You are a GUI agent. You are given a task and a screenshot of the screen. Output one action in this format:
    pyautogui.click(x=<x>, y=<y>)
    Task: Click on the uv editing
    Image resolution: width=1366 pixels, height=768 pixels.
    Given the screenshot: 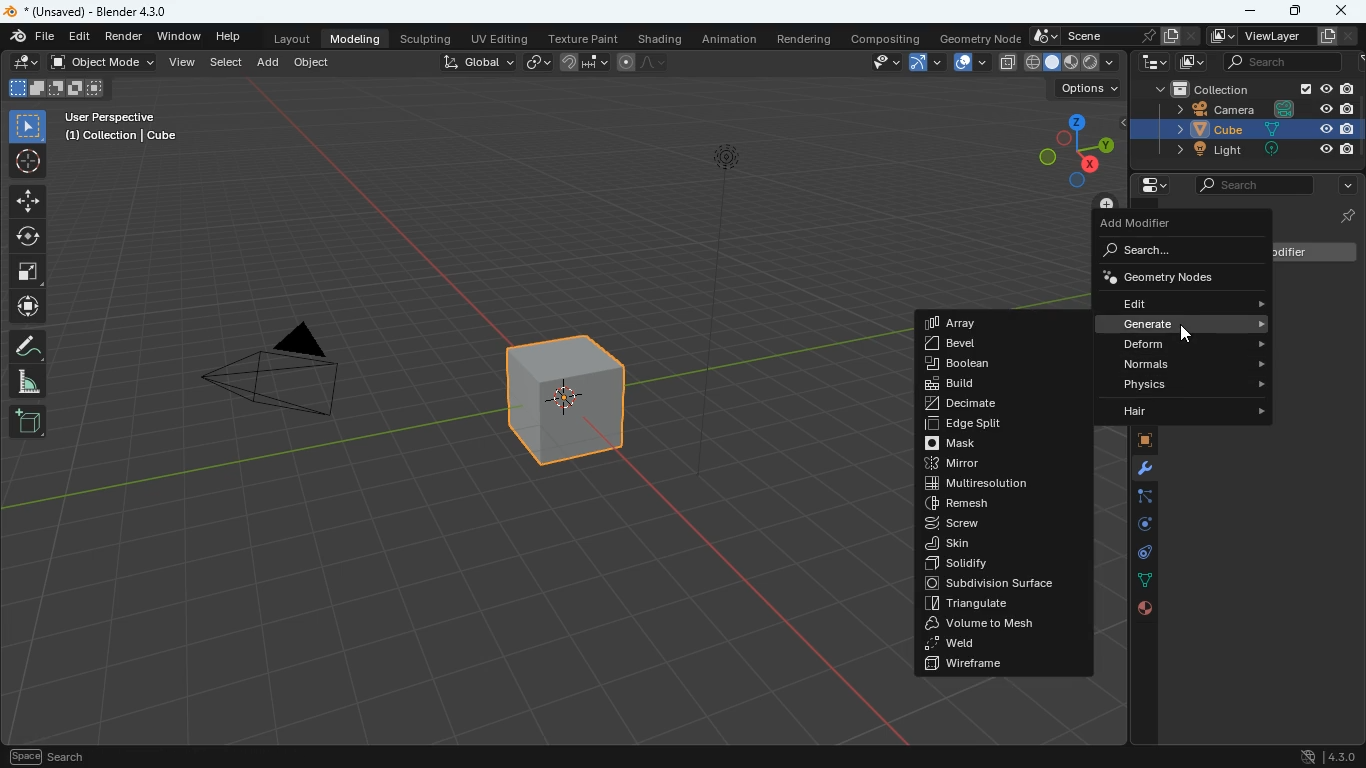 What is the action you would take?
    pyautogui.click(x=498, y=37)
    